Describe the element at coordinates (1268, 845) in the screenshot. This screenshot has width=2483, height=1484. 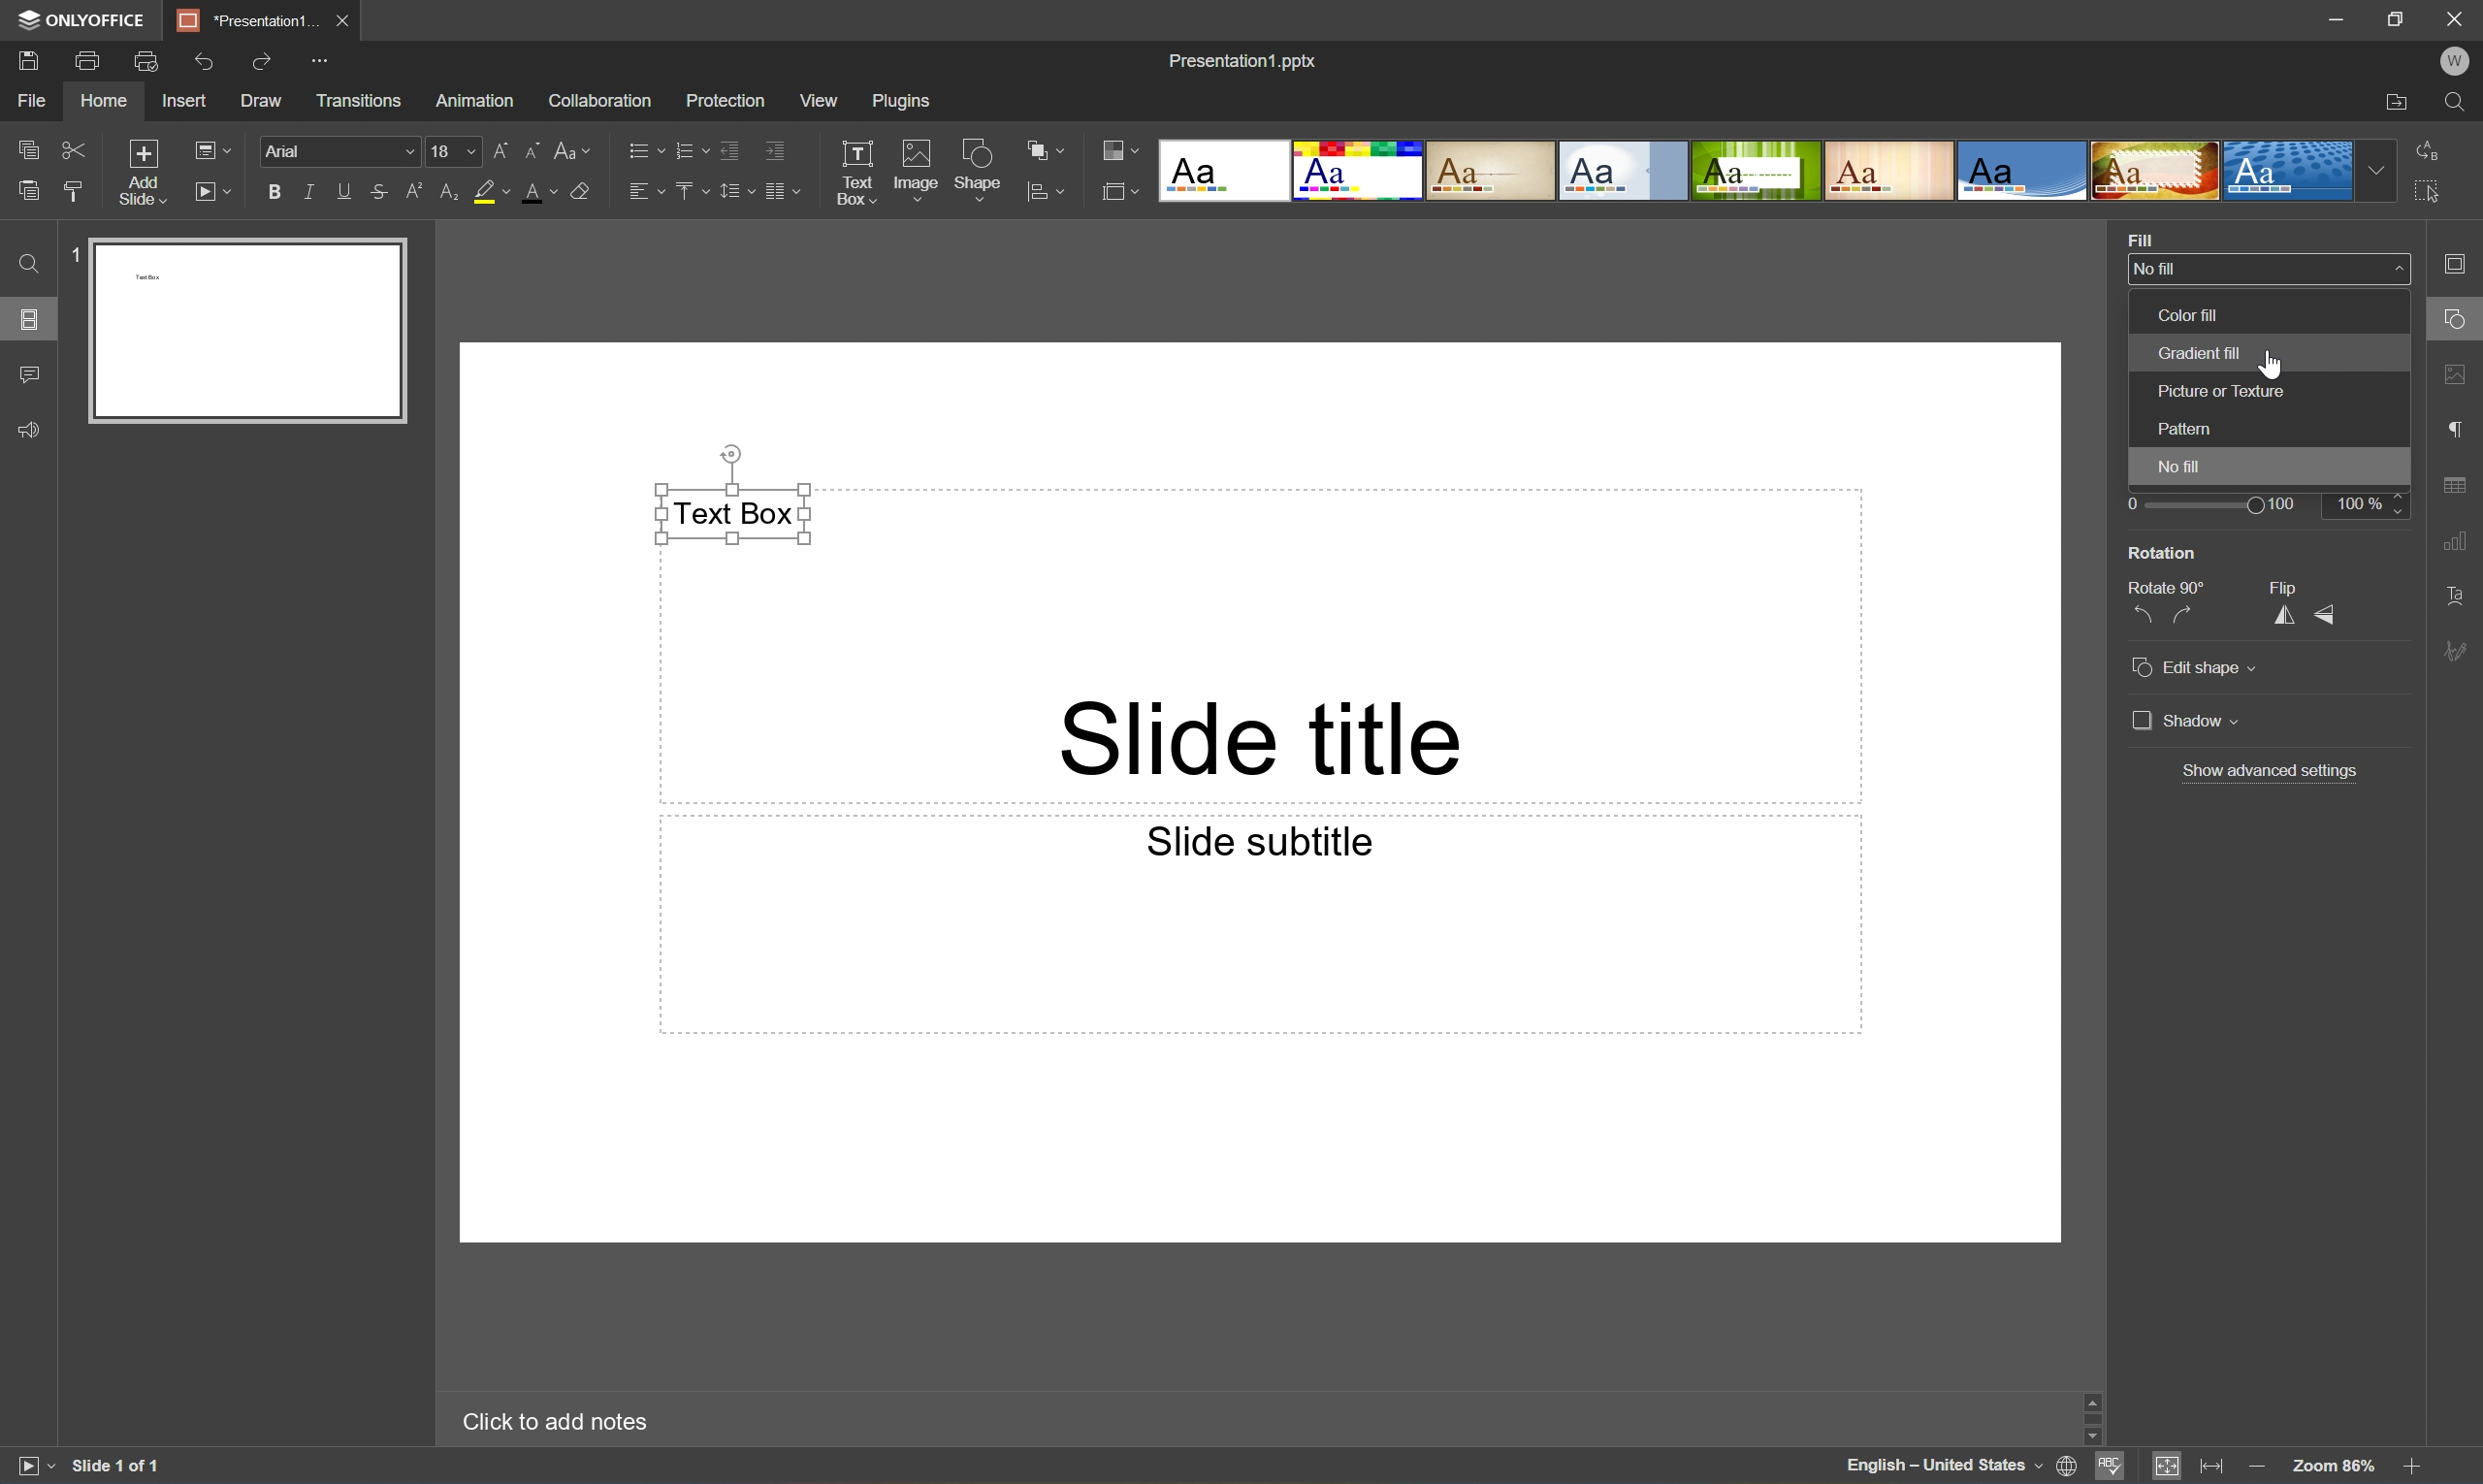
I see `Slide subtitle` at that location.